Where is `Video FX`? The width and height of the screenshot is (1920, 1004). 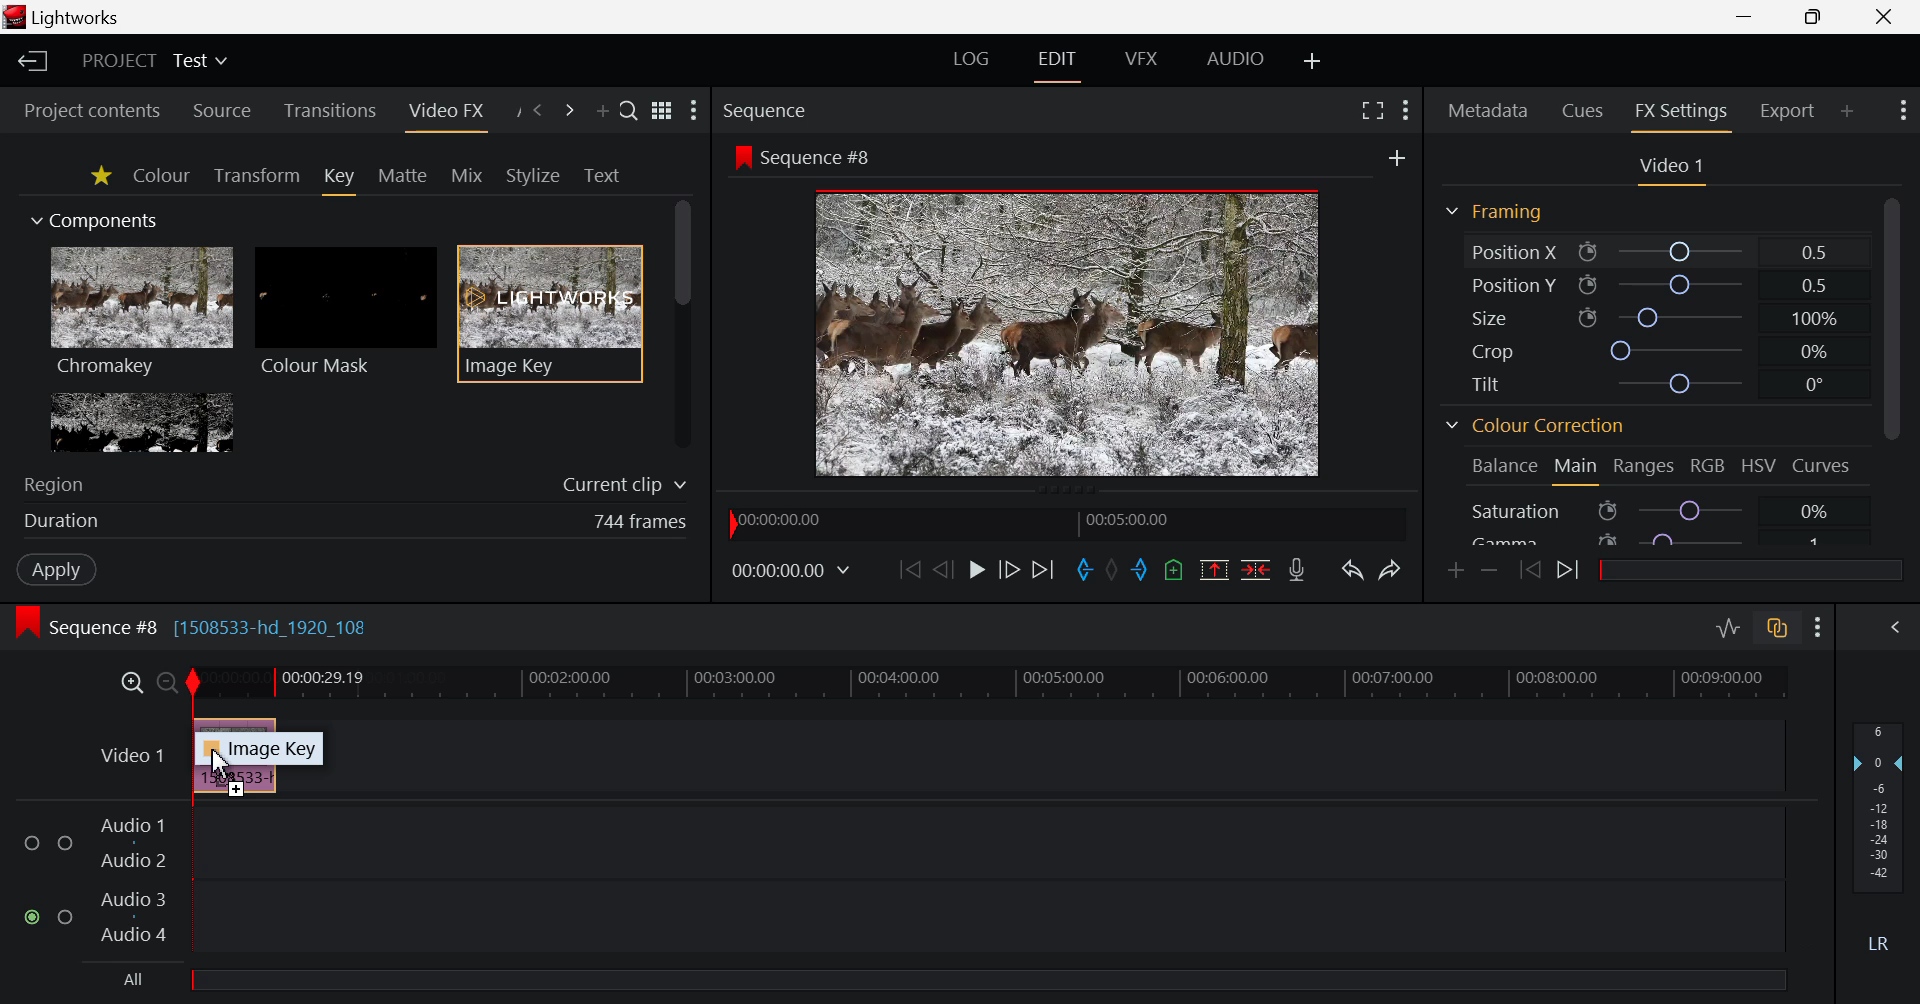
Video FX is located at coordinates (452, 115).